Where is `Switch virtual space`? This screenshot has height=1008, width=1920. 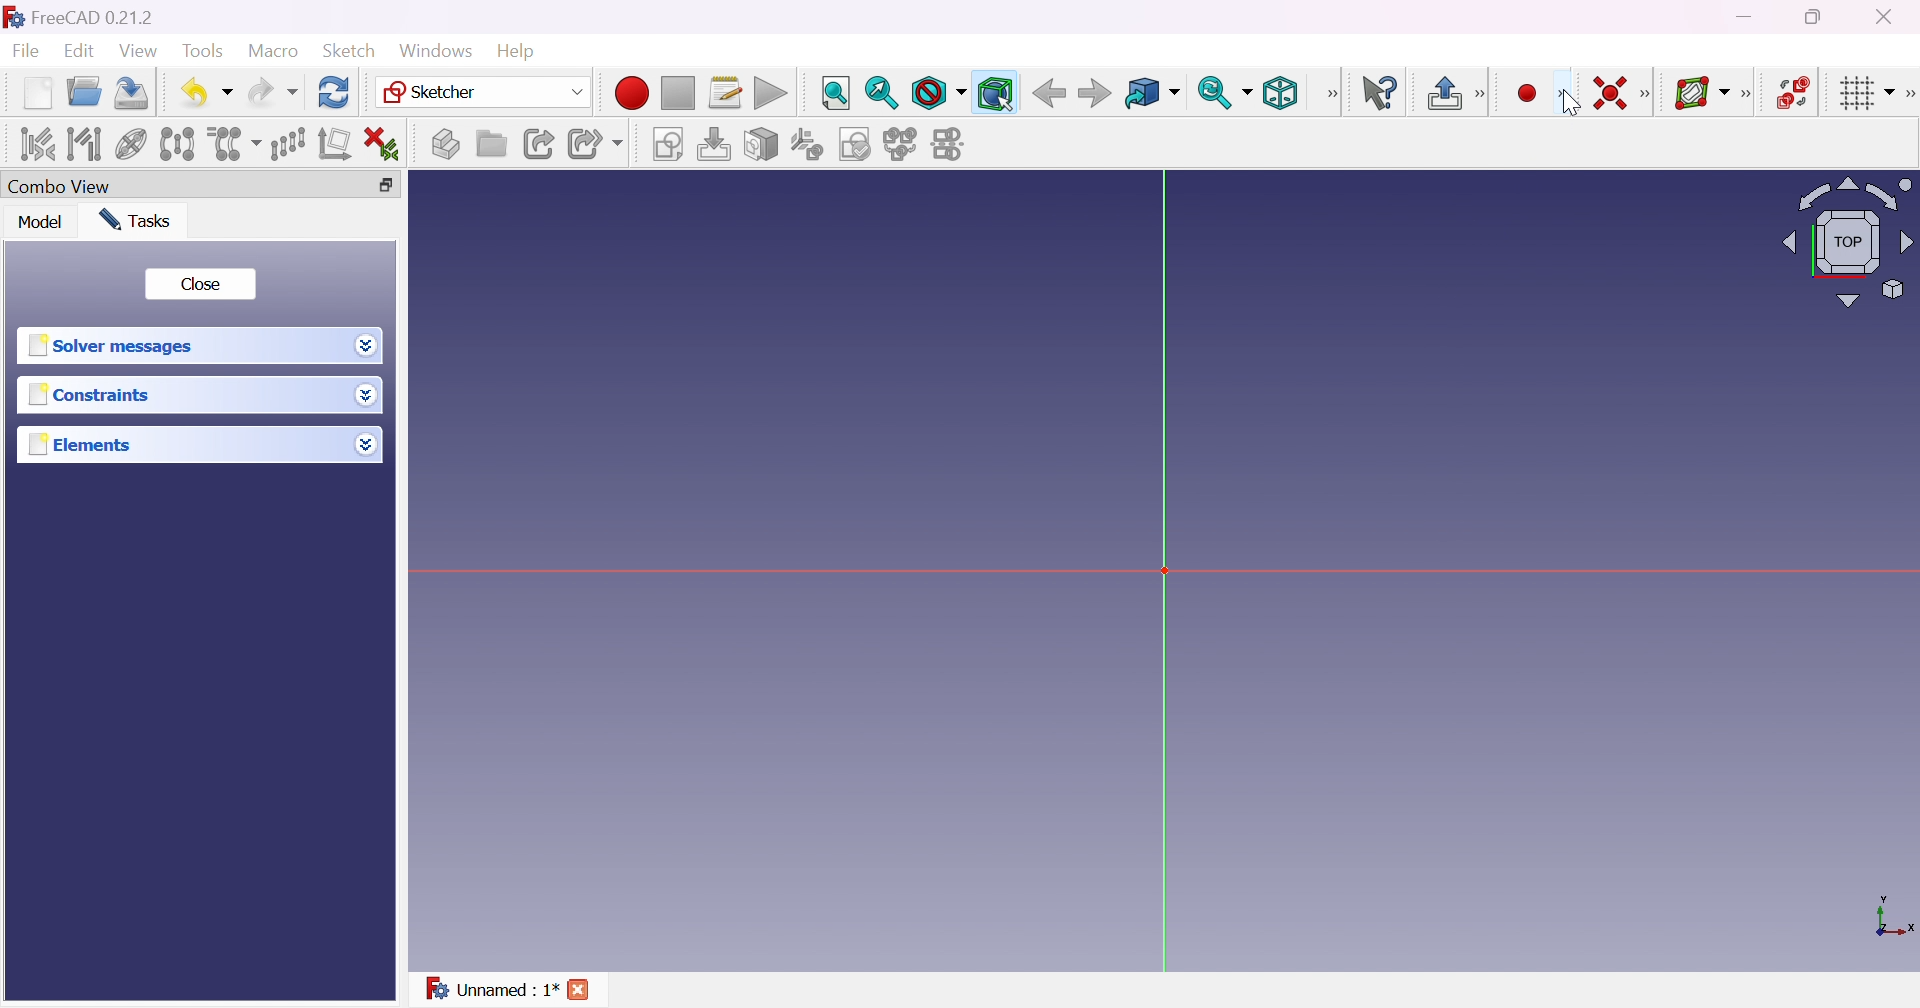 Switch virtual space is located at coordinates (1793, 94).